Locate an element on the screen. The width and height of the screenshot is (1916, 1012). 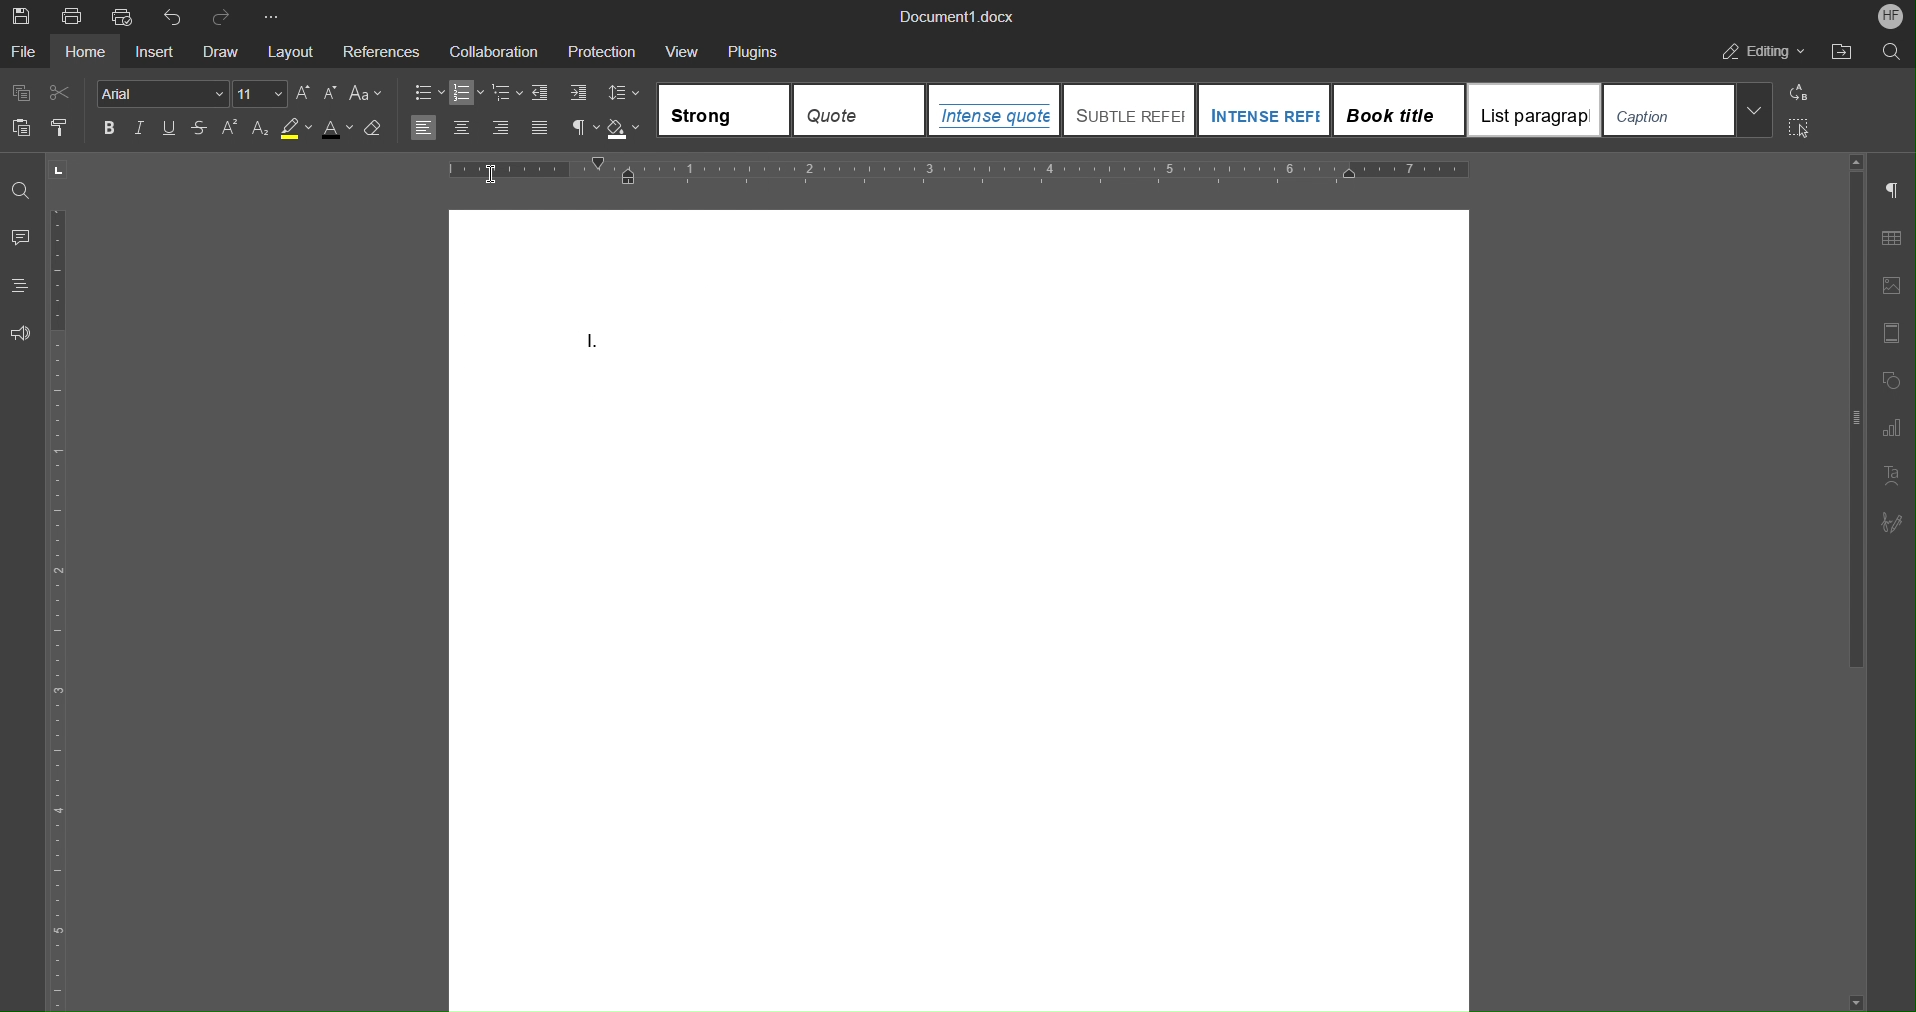
More is located at coordinates (271, 17).